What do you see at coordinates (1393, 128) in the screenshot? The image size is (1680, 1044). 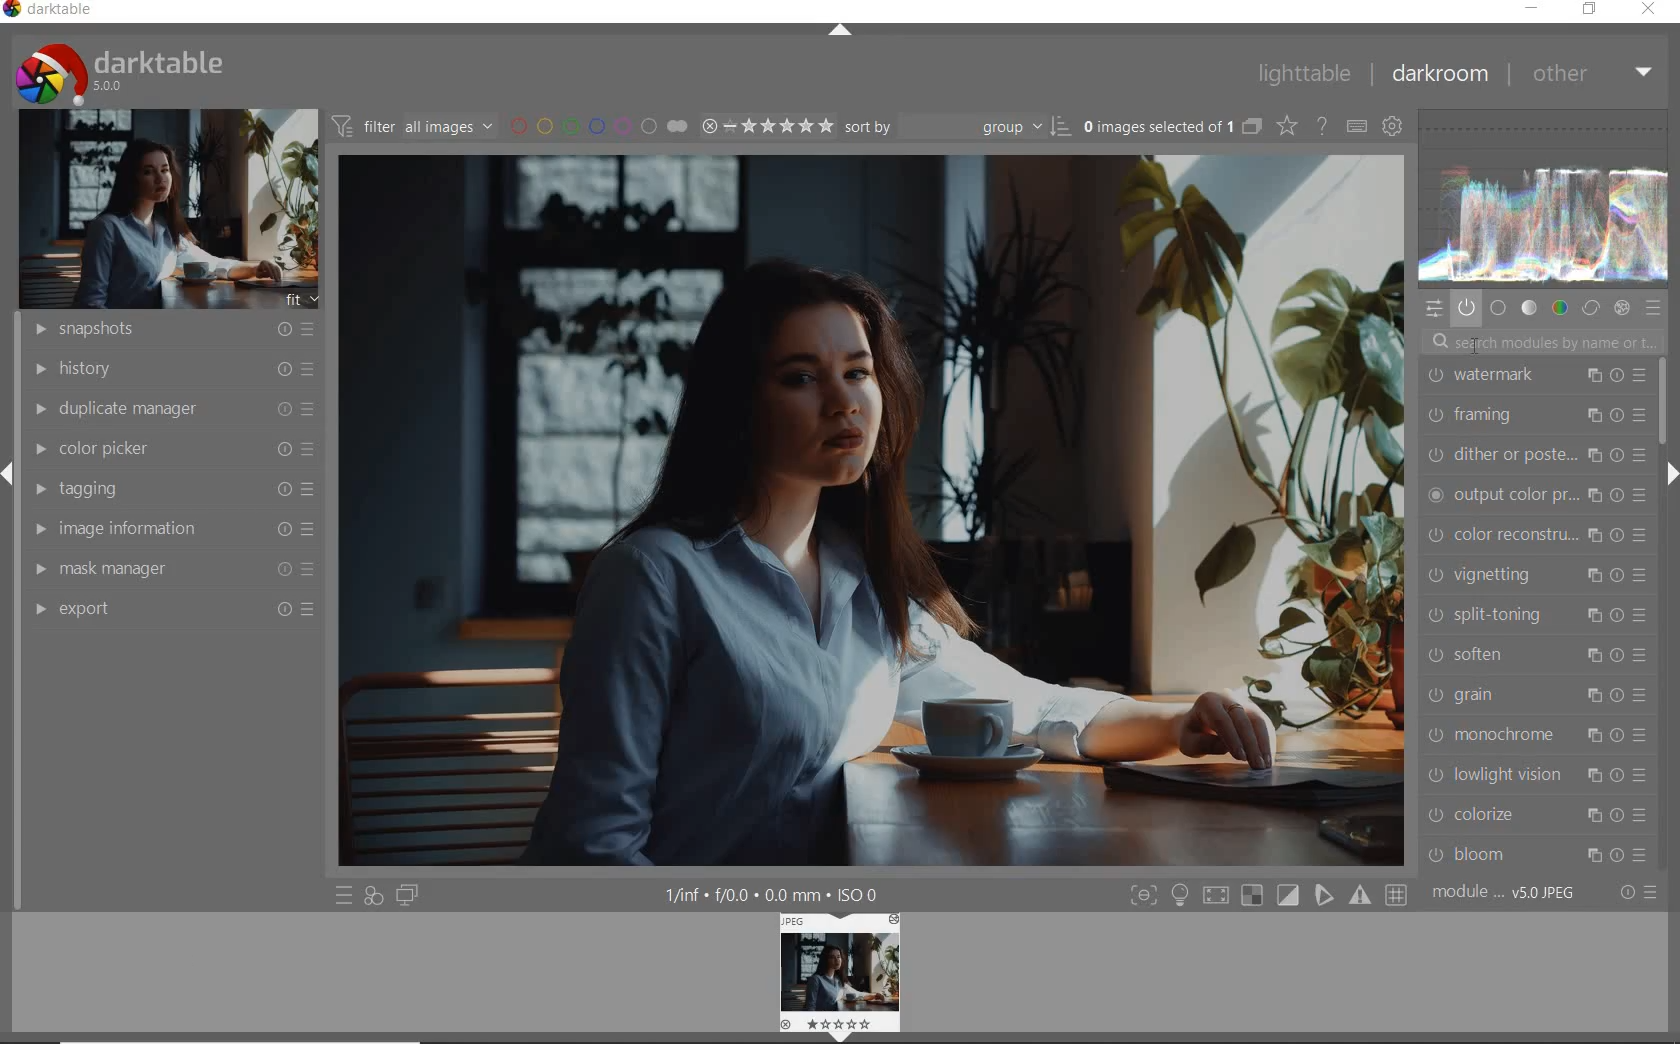 I see `show global preferences` at bounding box center [1393, 128].